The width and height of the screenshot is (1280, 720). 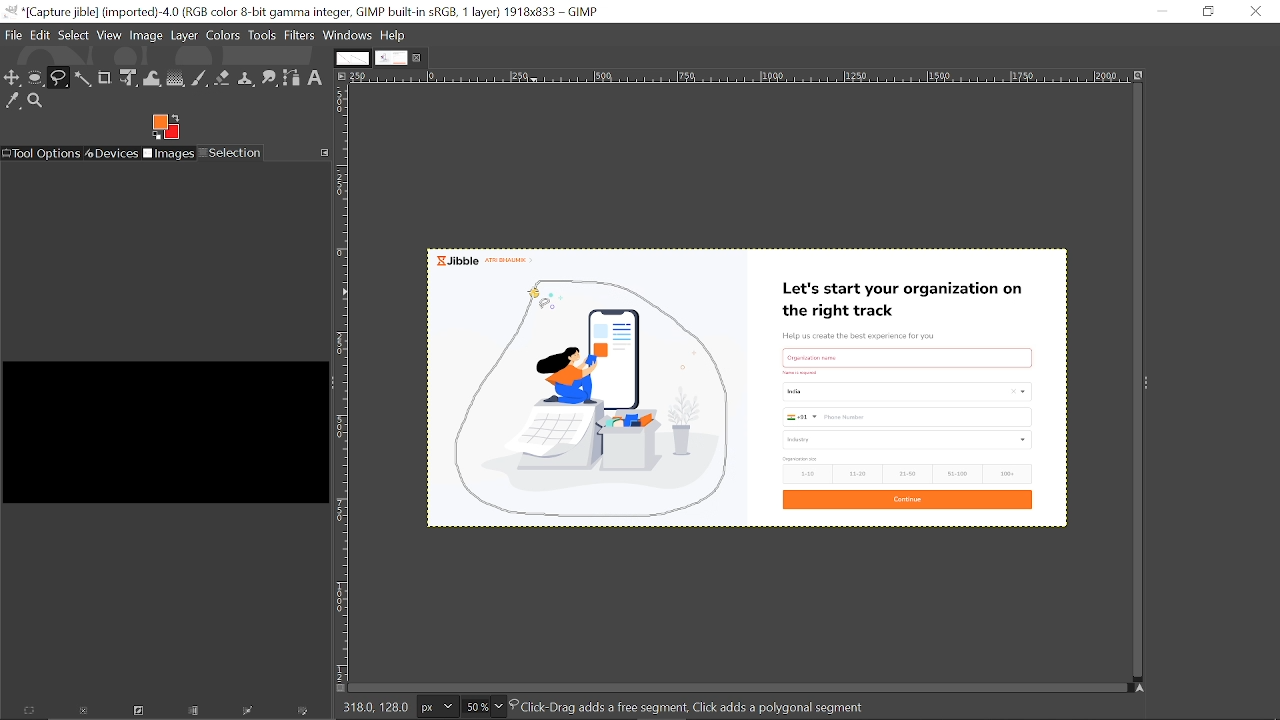 What do you see at coordinates (163, 424) in the screenshot?
I see `black box` at bounding box center [163, 424].